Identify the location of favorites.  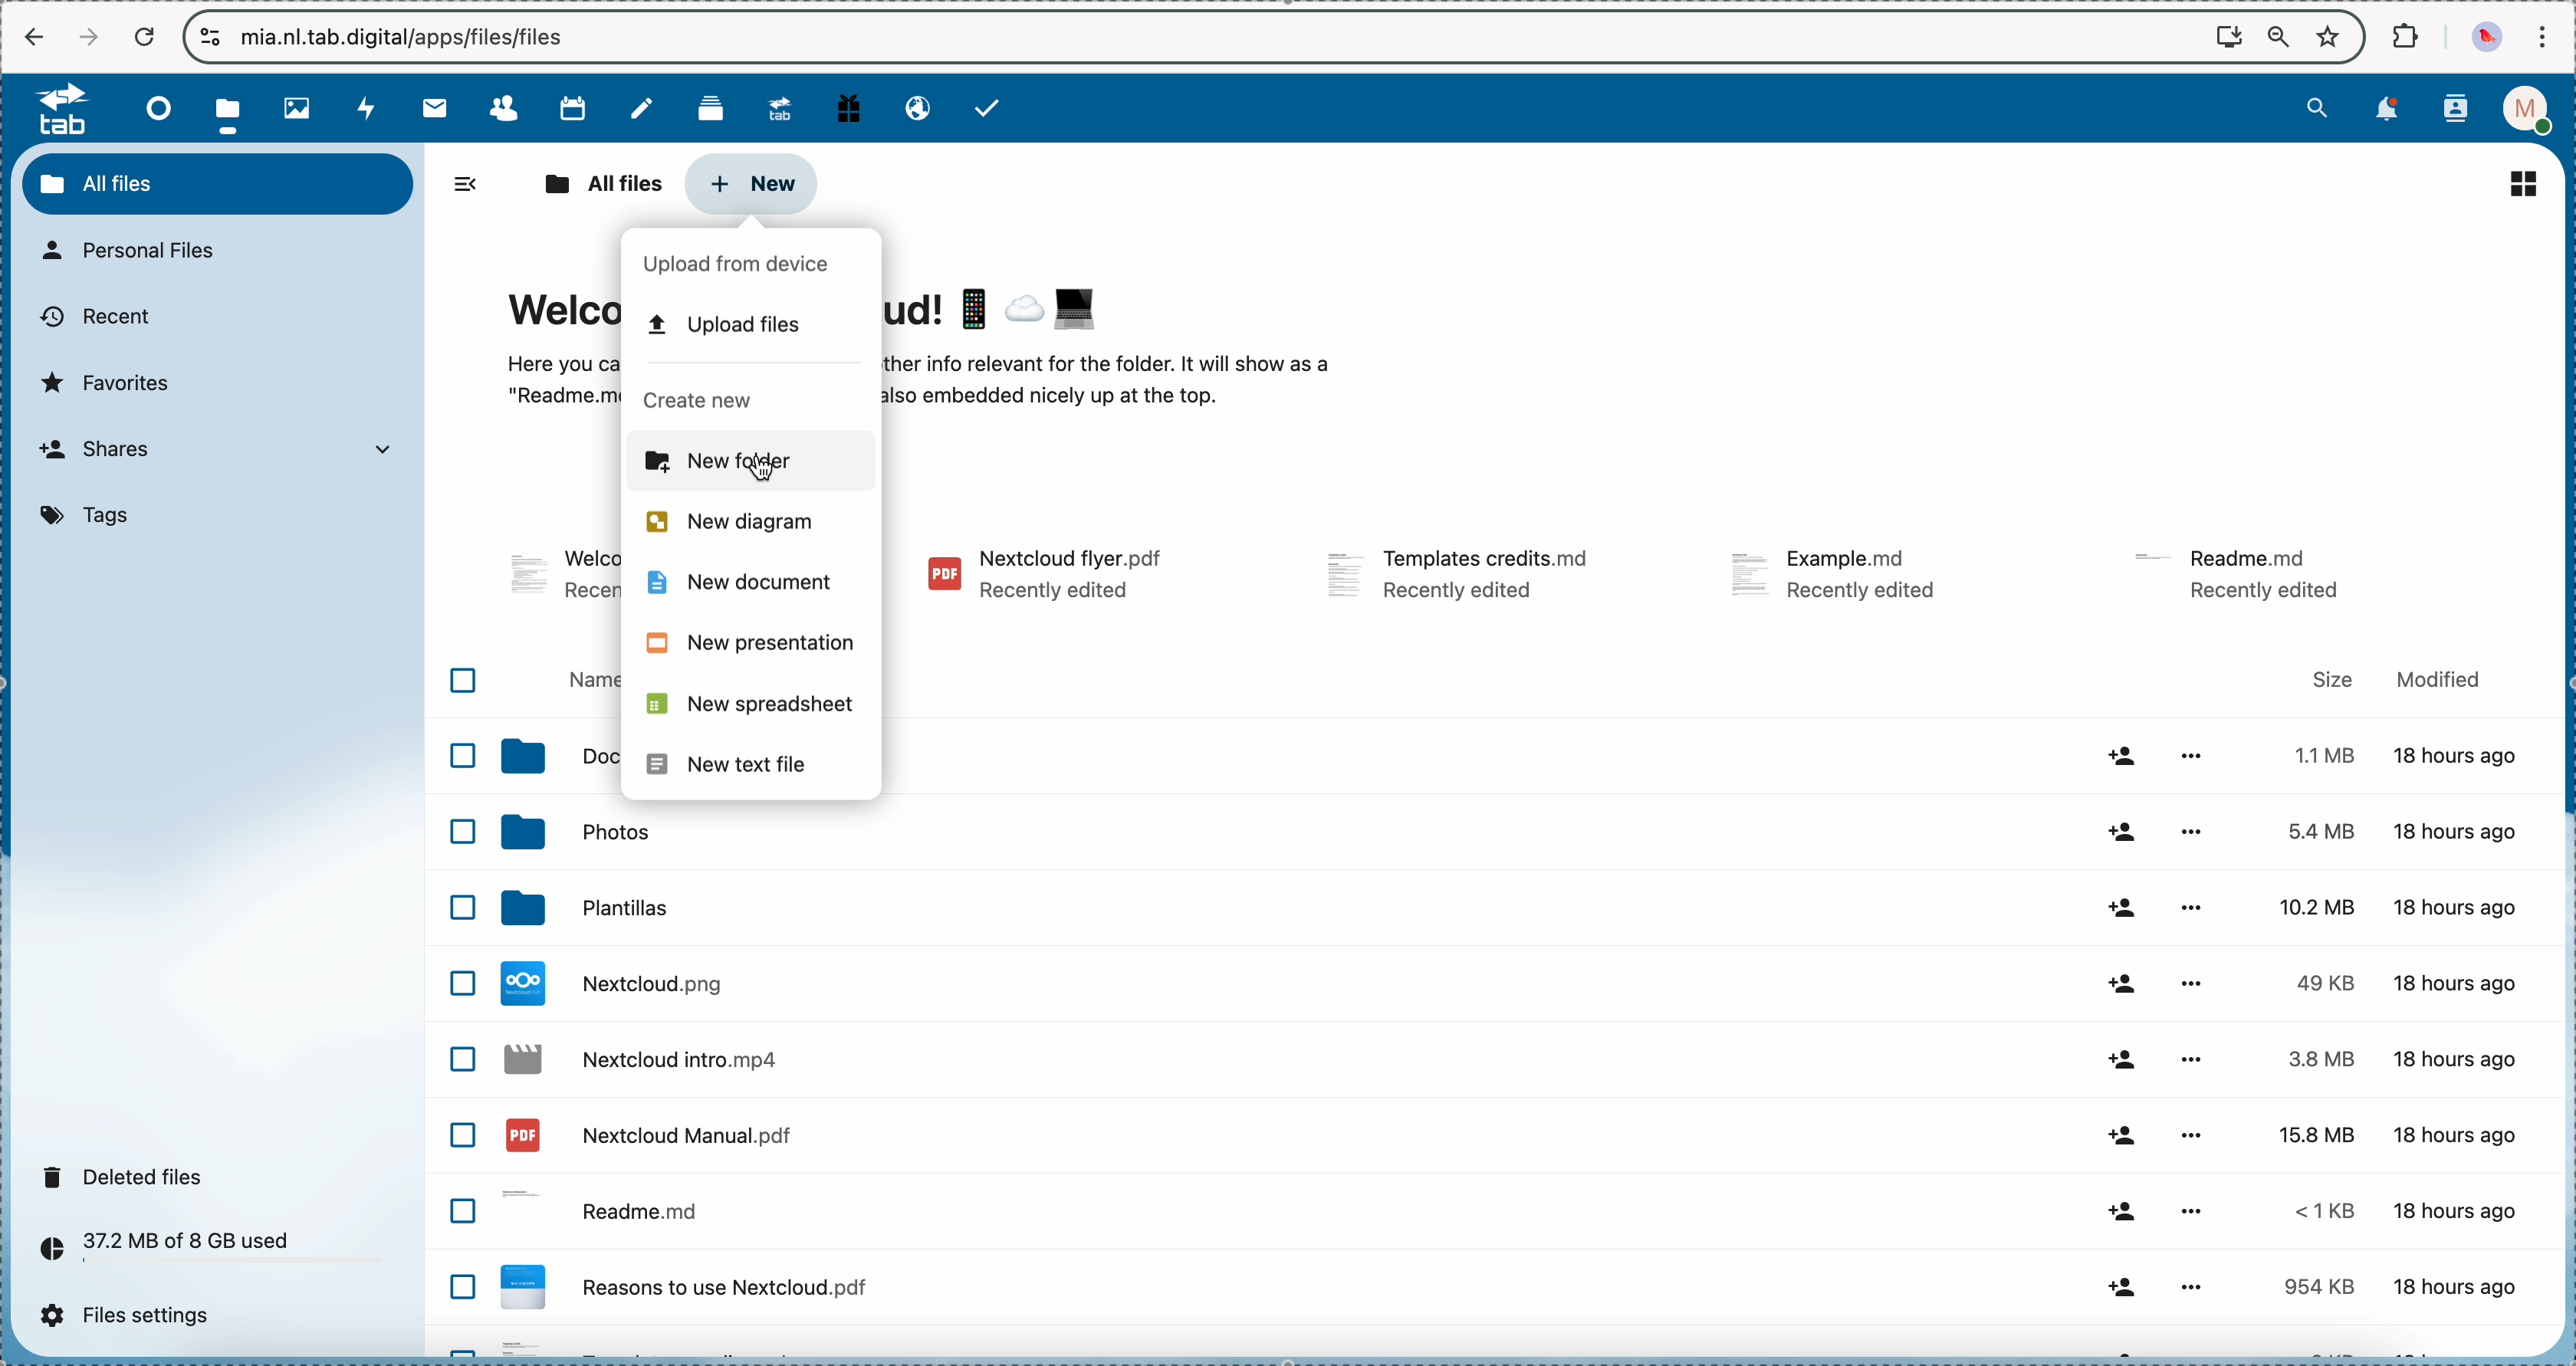
(2332, 35).